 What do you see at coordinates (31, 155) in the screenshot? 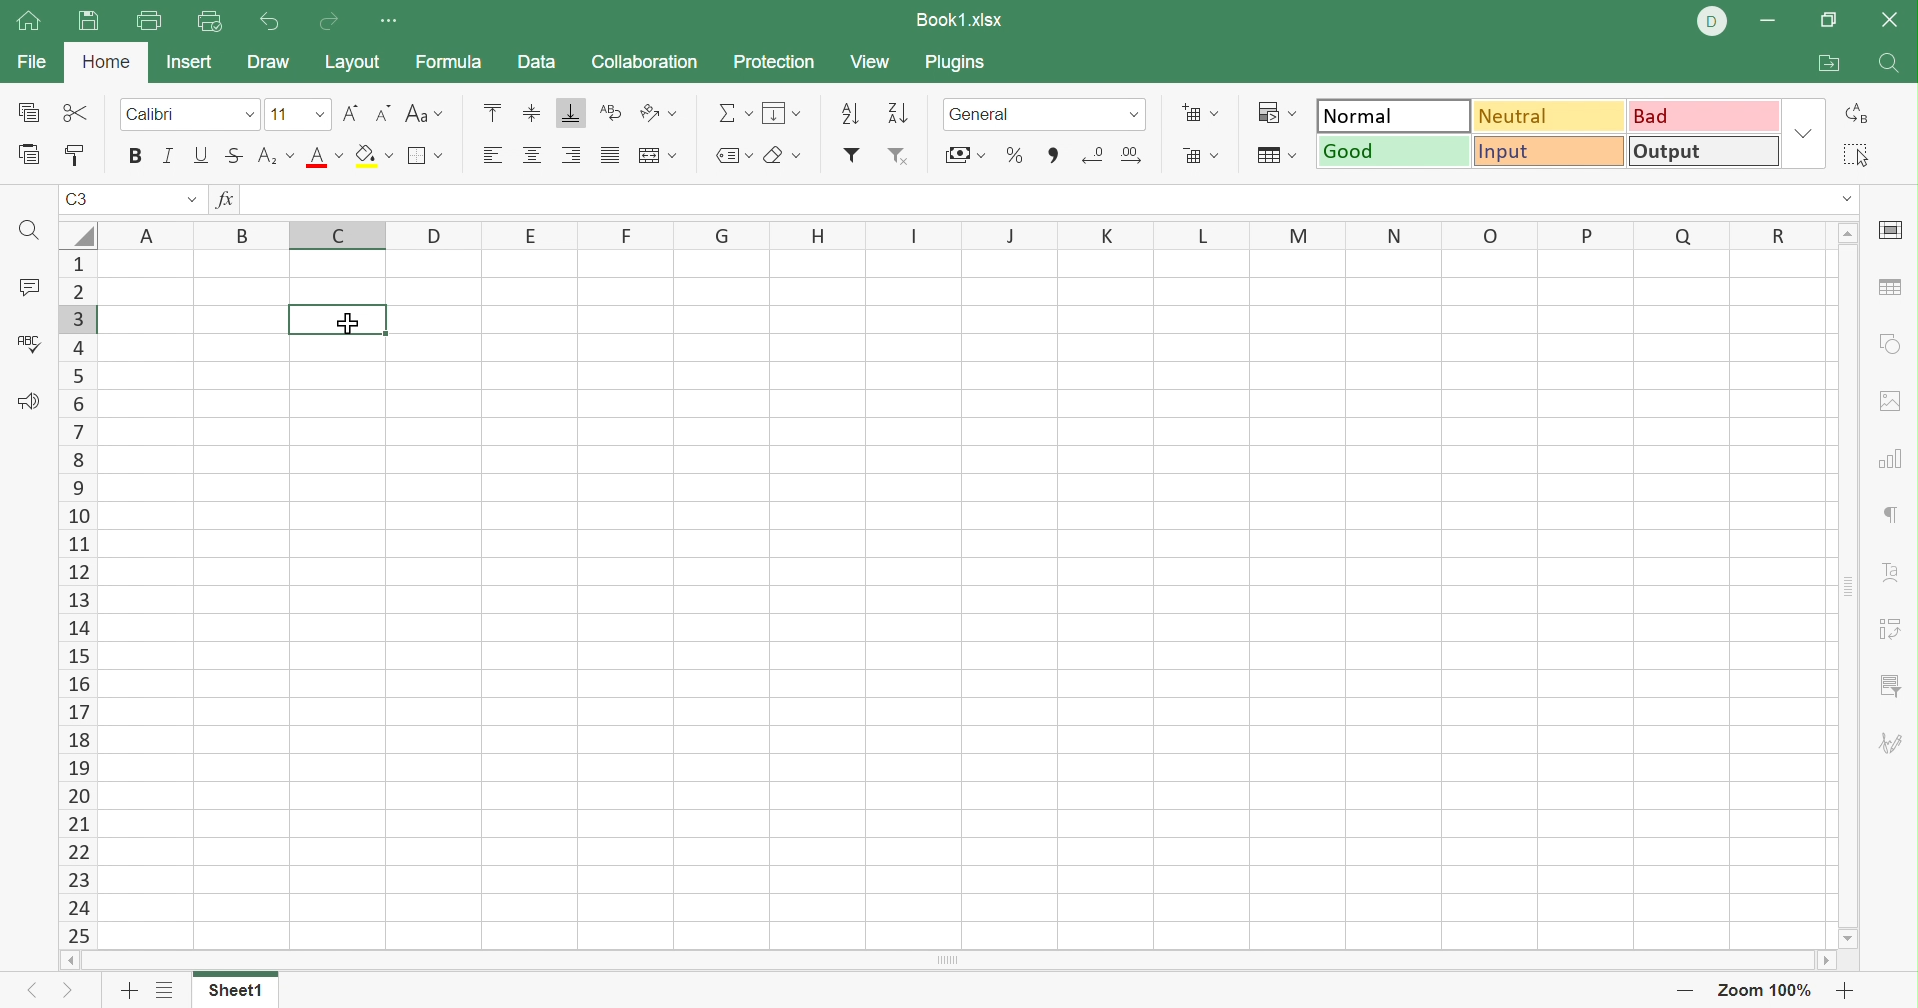
I see `Paste` at bounding box center [31, 155].